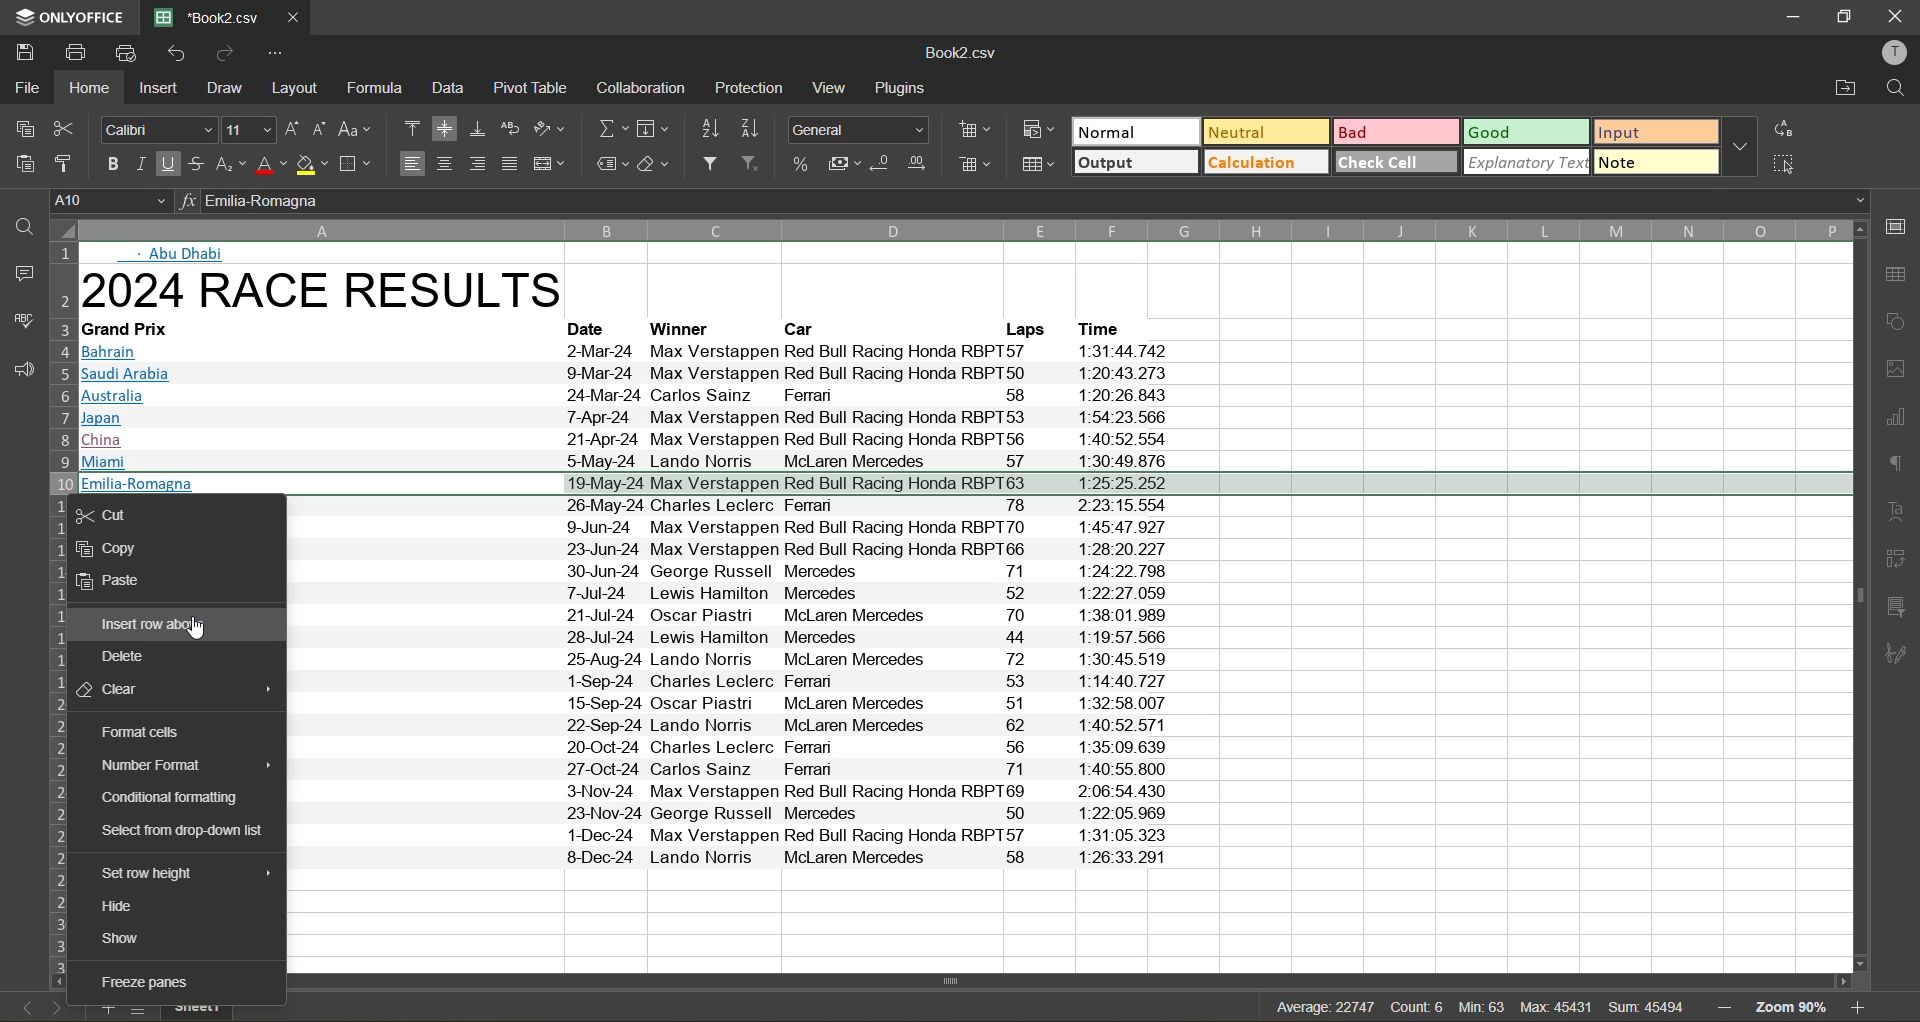 Image resolution: width=1920 pixels, height=1022 pixels. What do you see at coordinates (754, 165) in the screenshot?
I see `clear filter` at bounding box center [754, 165].